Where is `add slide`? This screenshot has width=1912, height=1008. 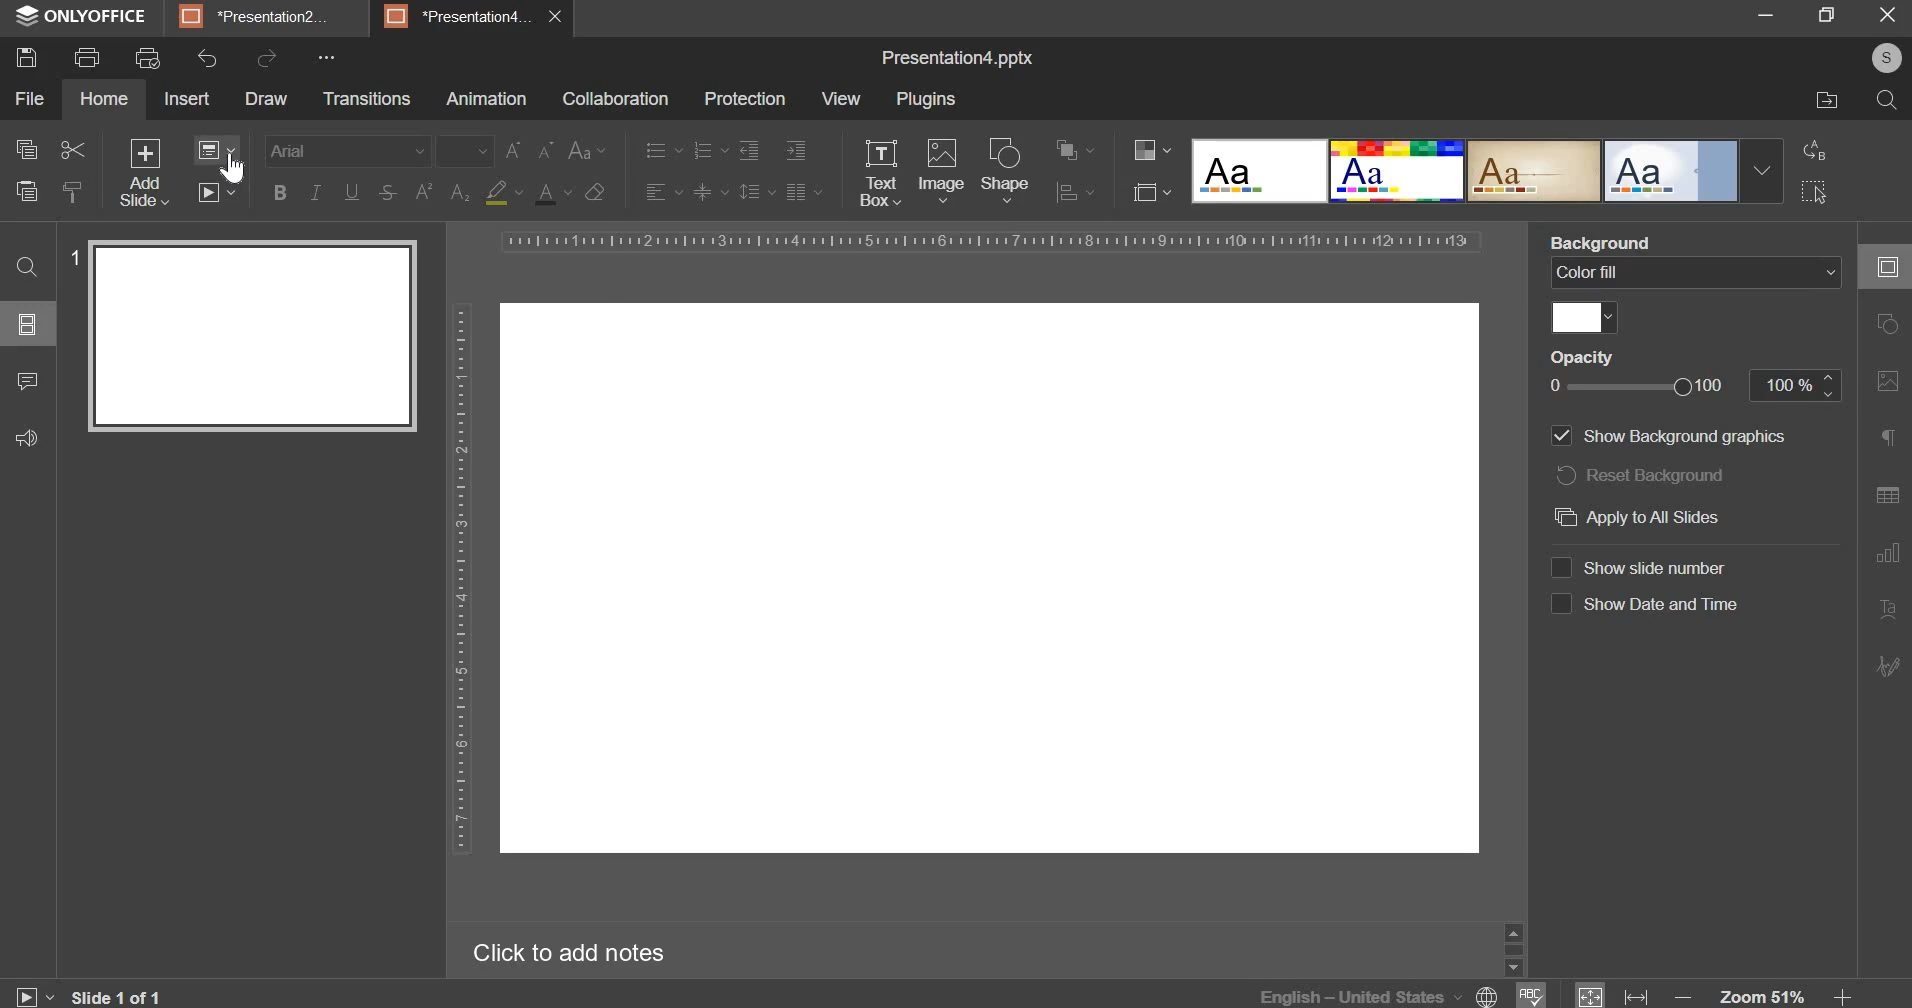
add slide is located at coordinates (144, 174).